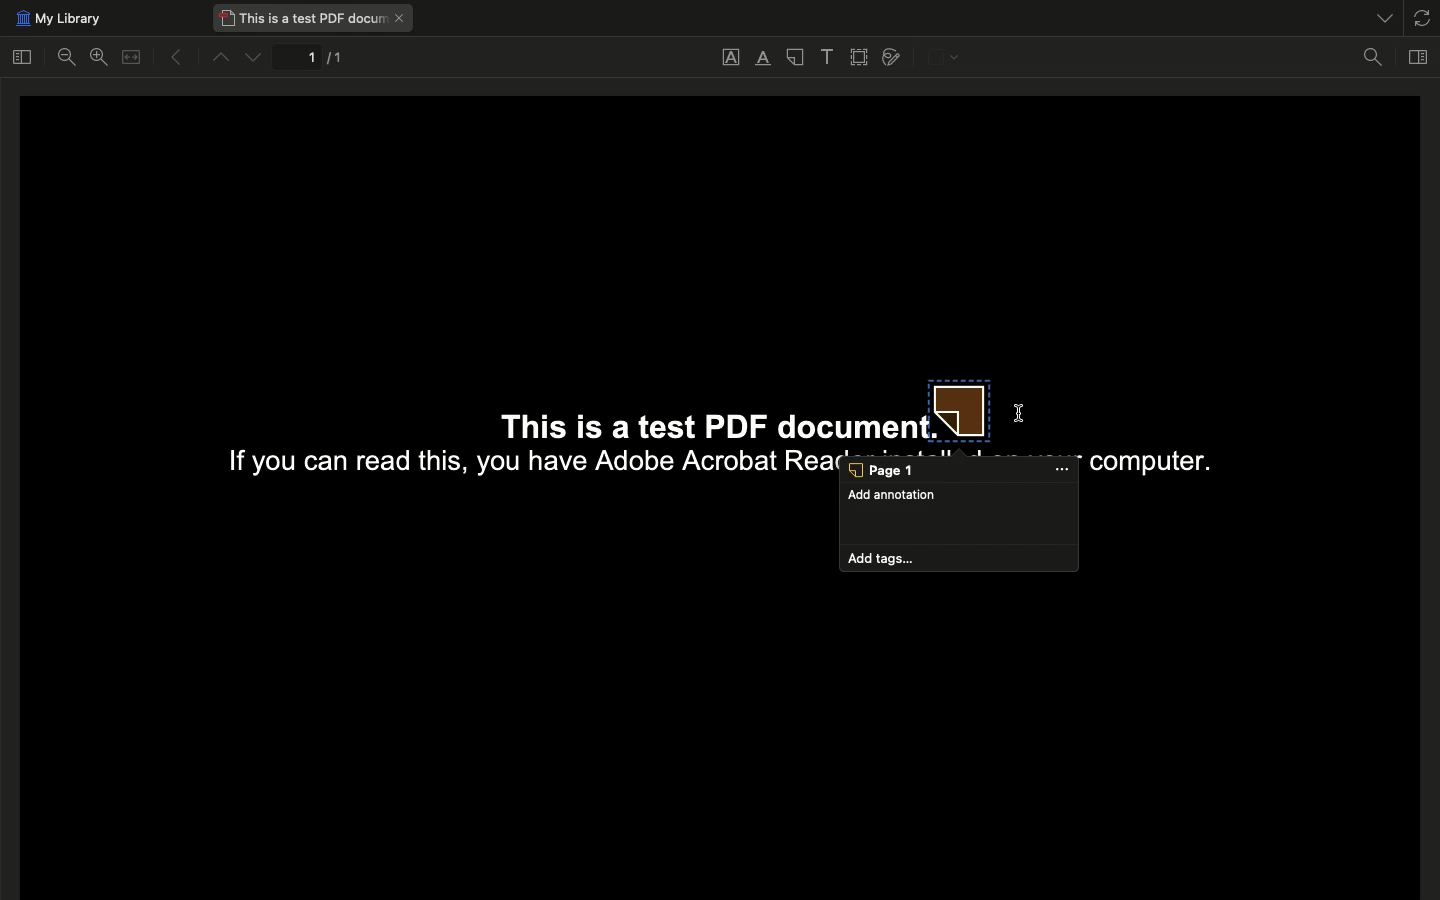  Describe the element at coordinates (22, 56) in the screenshot. I see `Toggle sidebar` at that location.